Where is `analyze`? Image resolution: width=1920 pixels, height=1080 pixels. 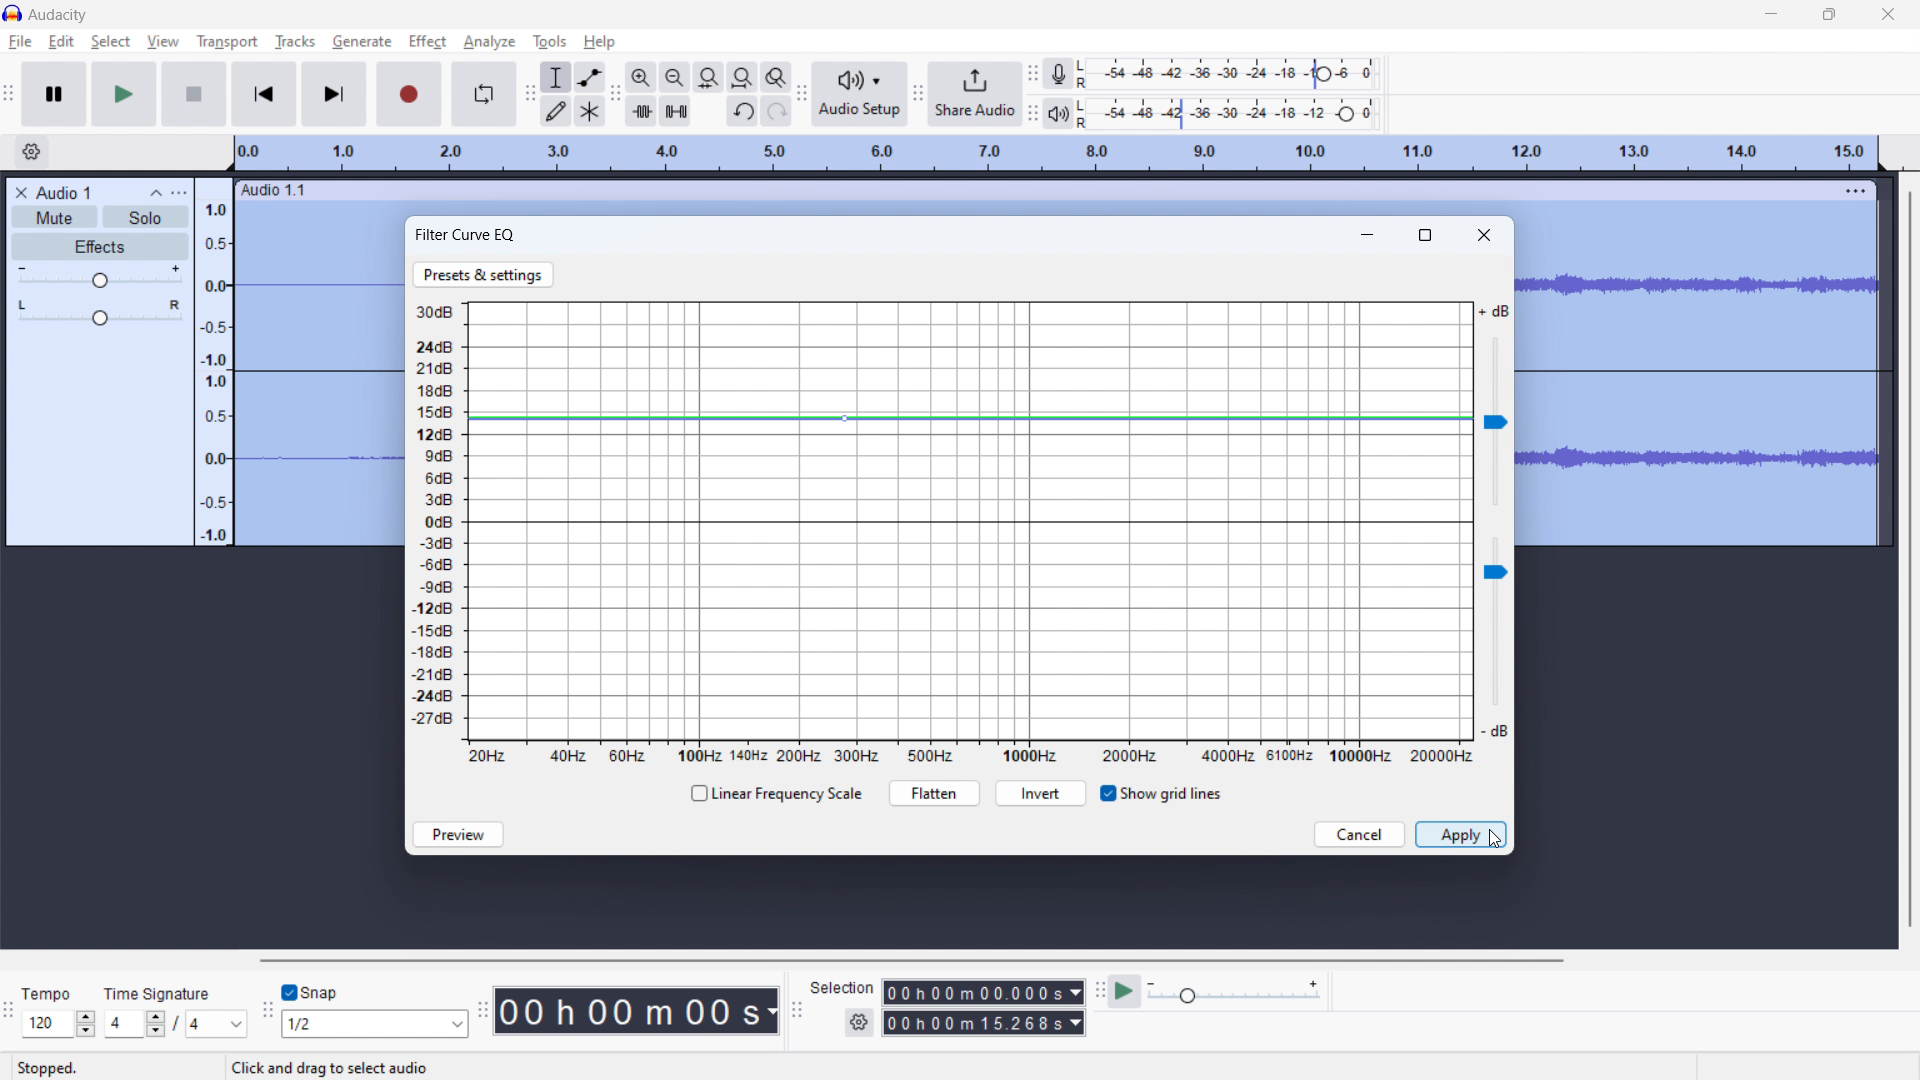
analyze is located at coordinates (489, 43).